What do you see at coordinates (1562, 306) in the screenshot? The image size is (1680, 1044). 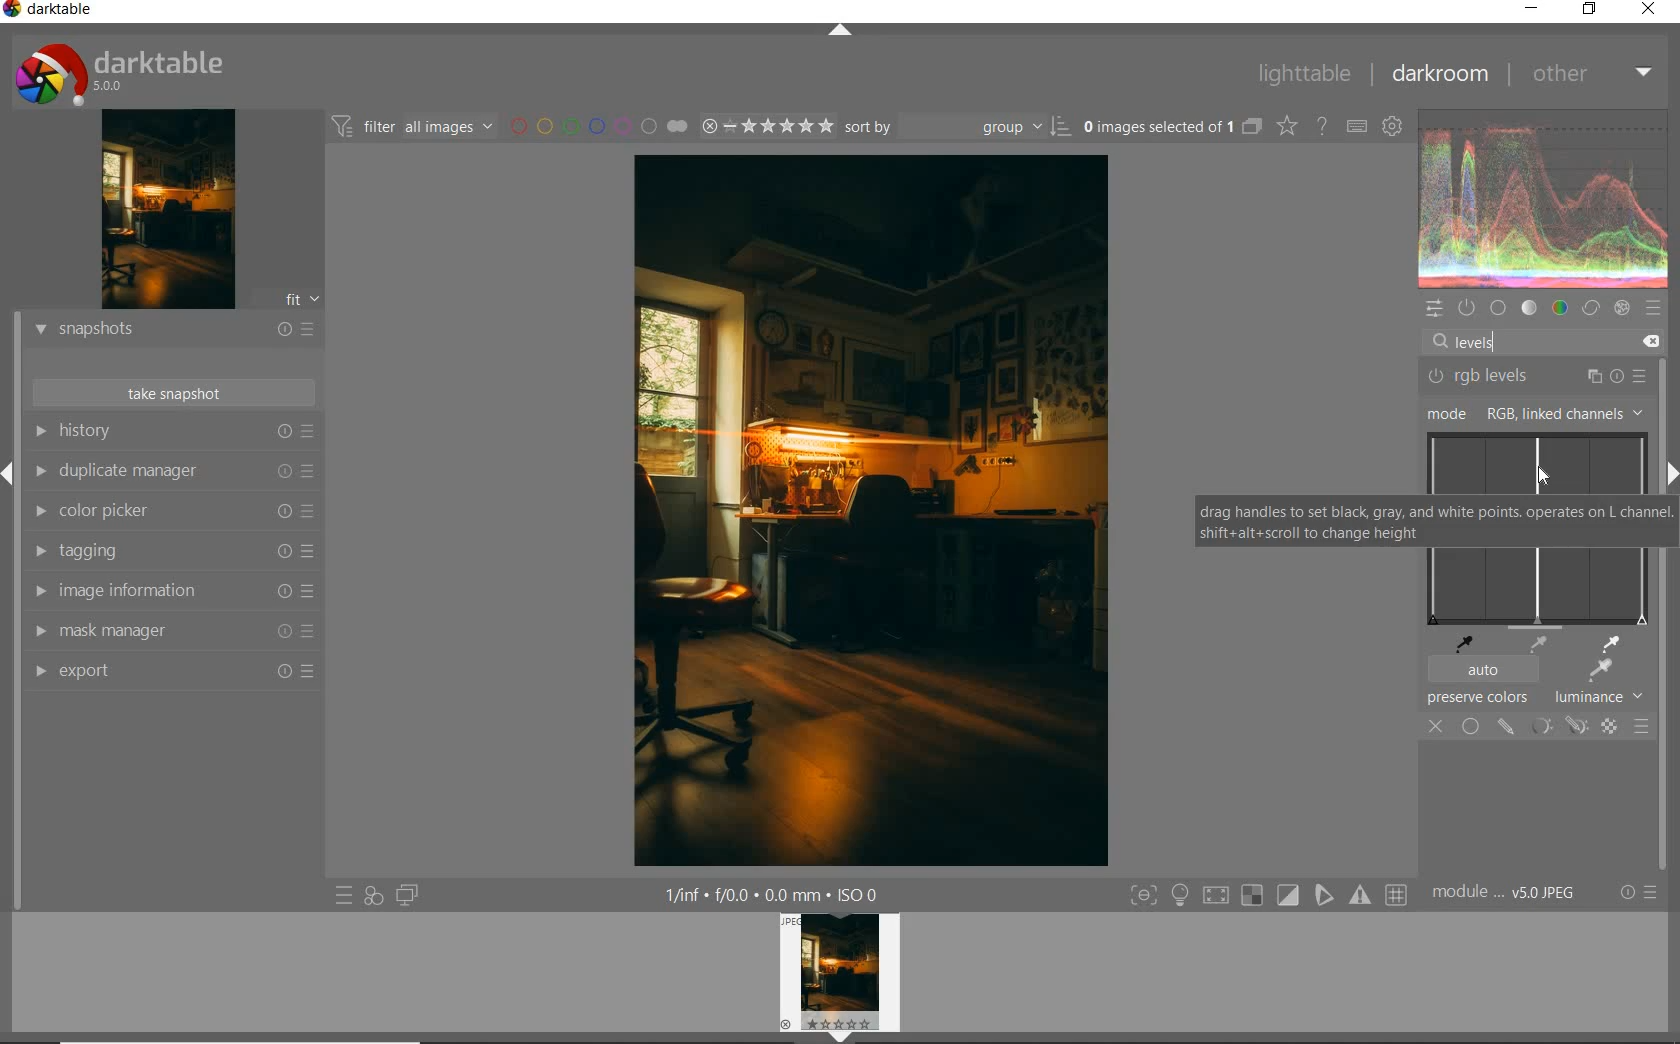 I see `color` at bounding box center [1562, 306].